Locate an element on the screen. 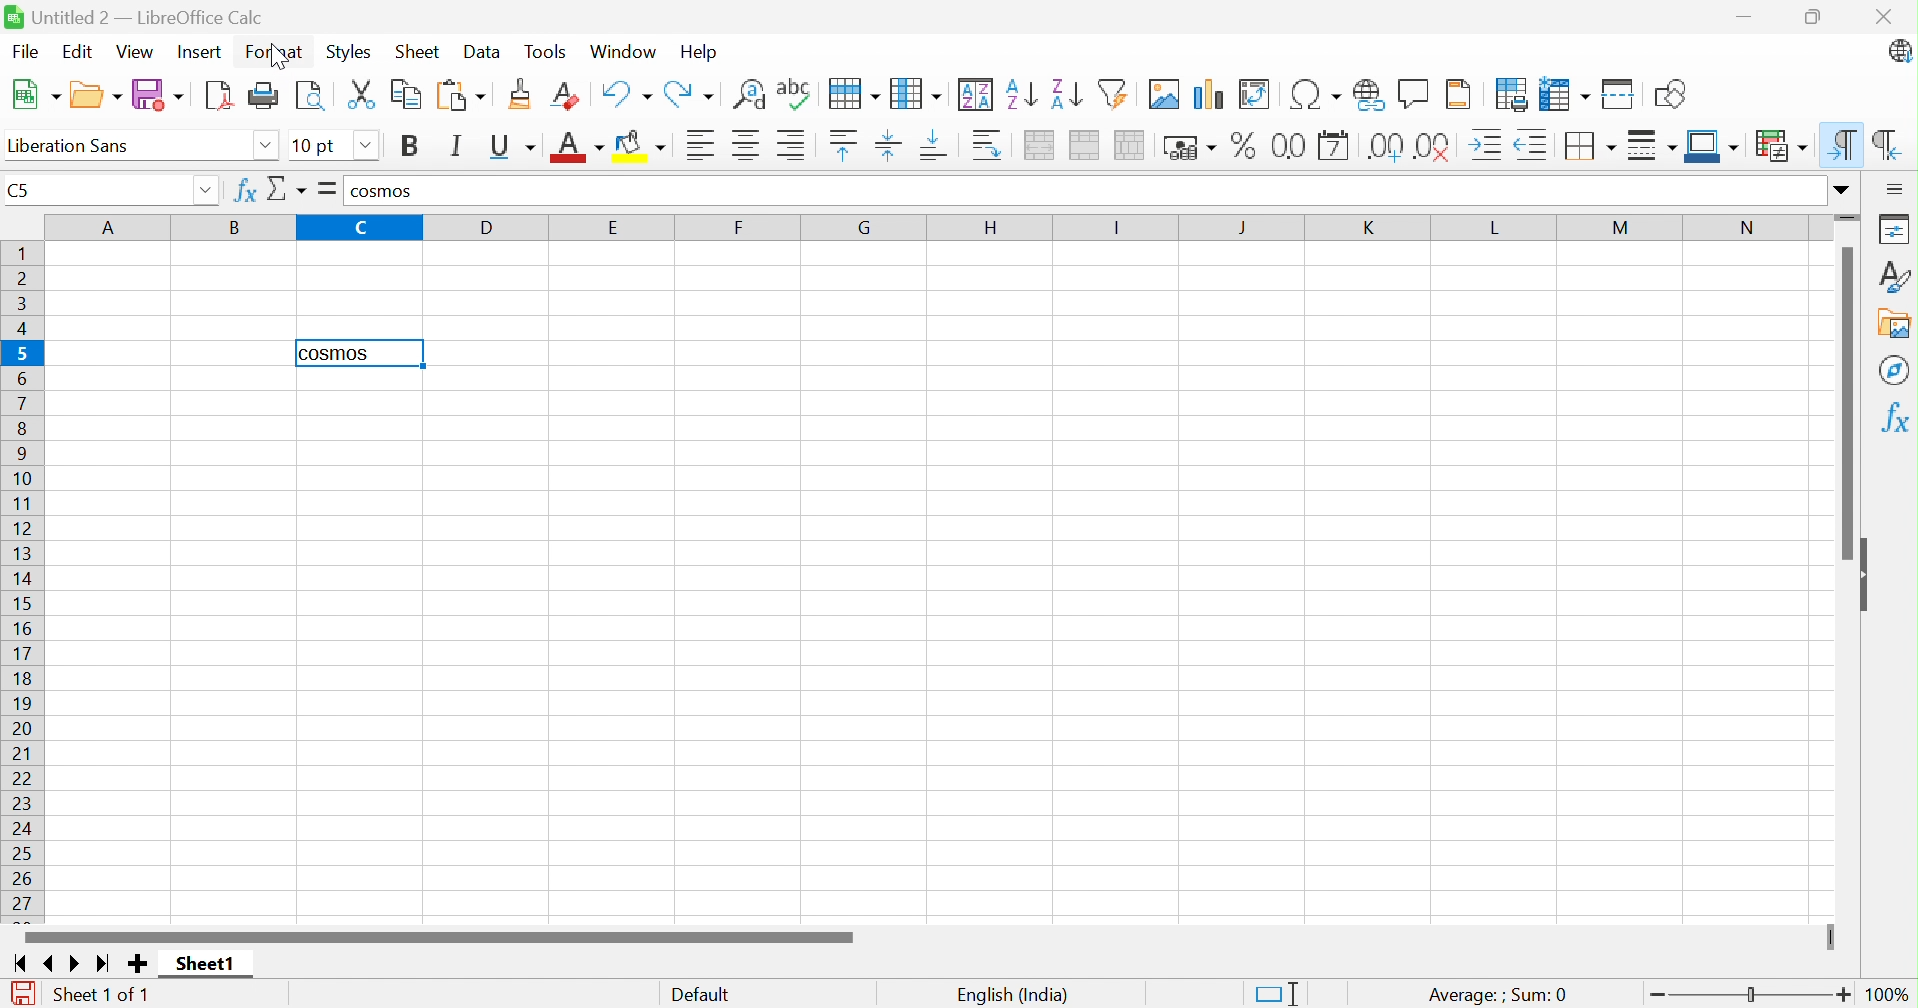 This screenshot has height=1008, width=1918. Styles is located at coordinates (349, 53).